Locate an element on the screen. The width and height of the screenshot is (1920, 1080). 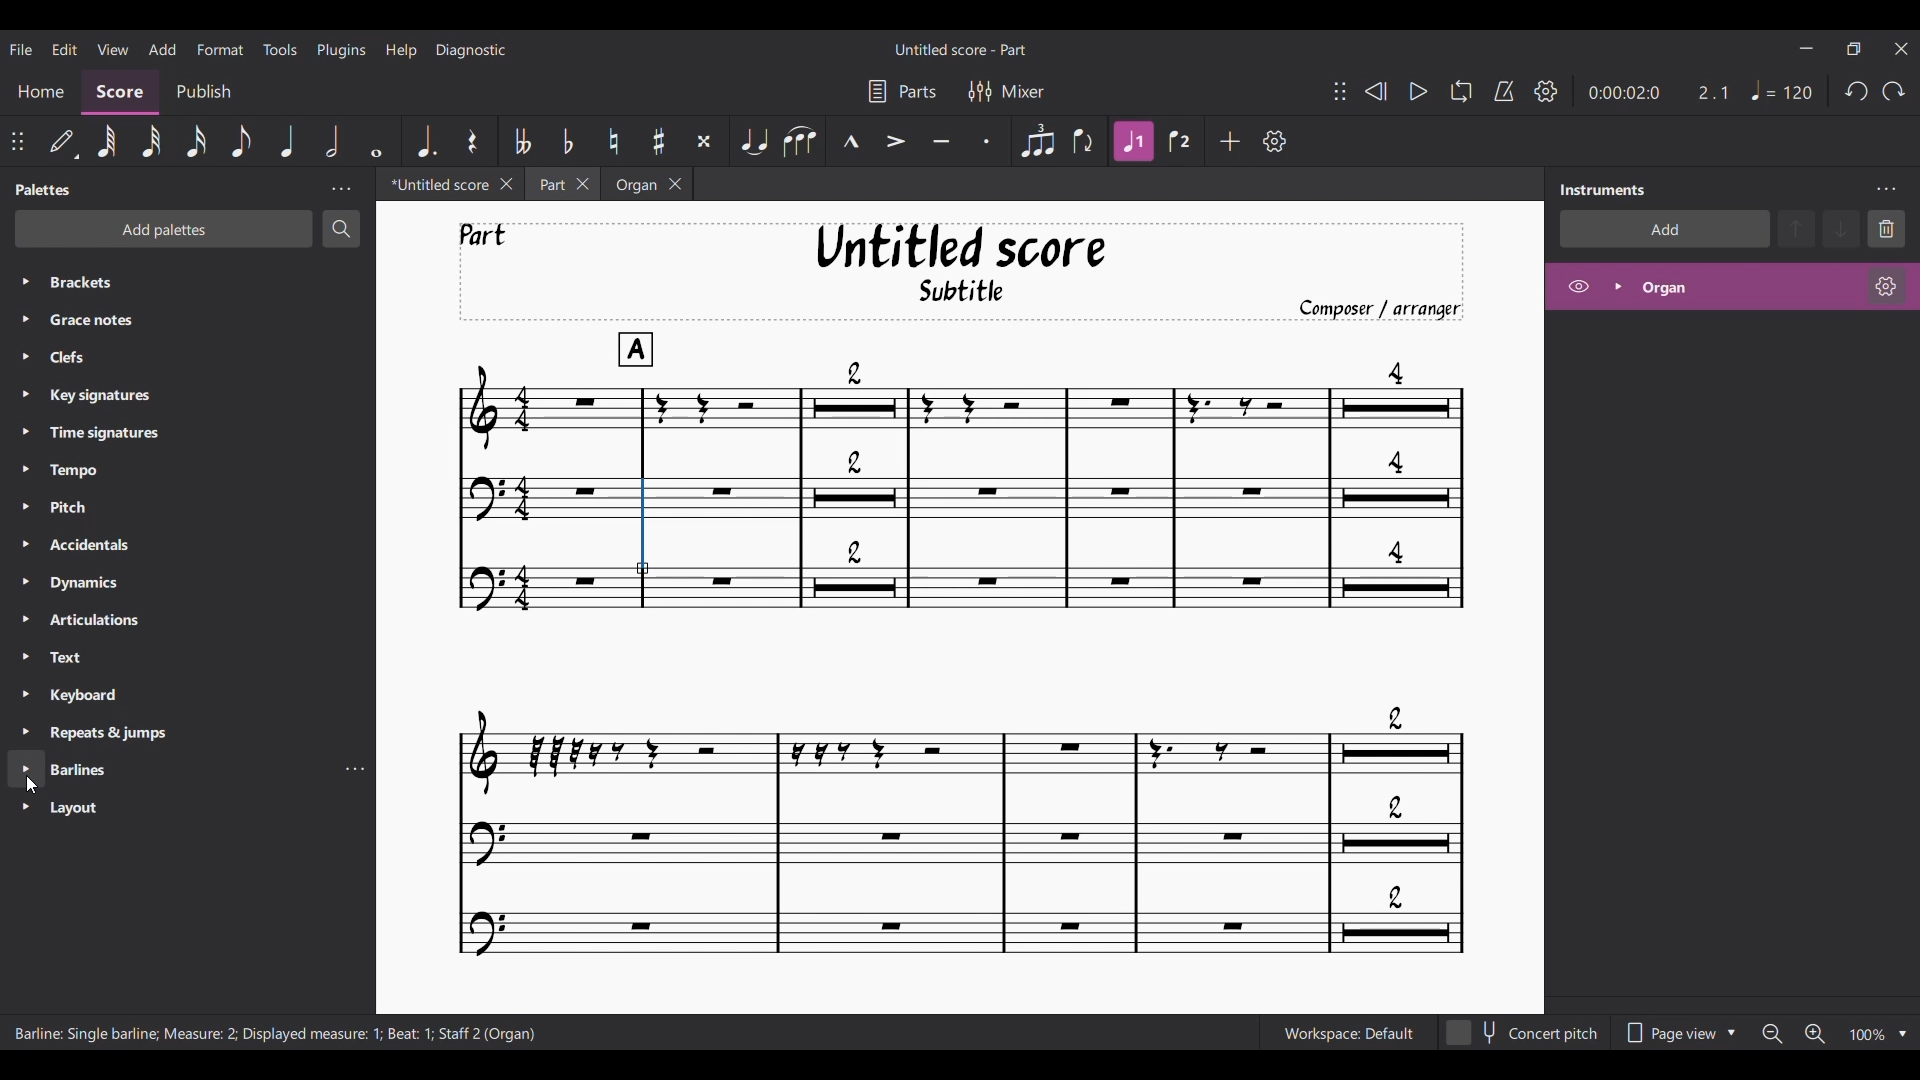
Slur is located at coordinates (801, 141).